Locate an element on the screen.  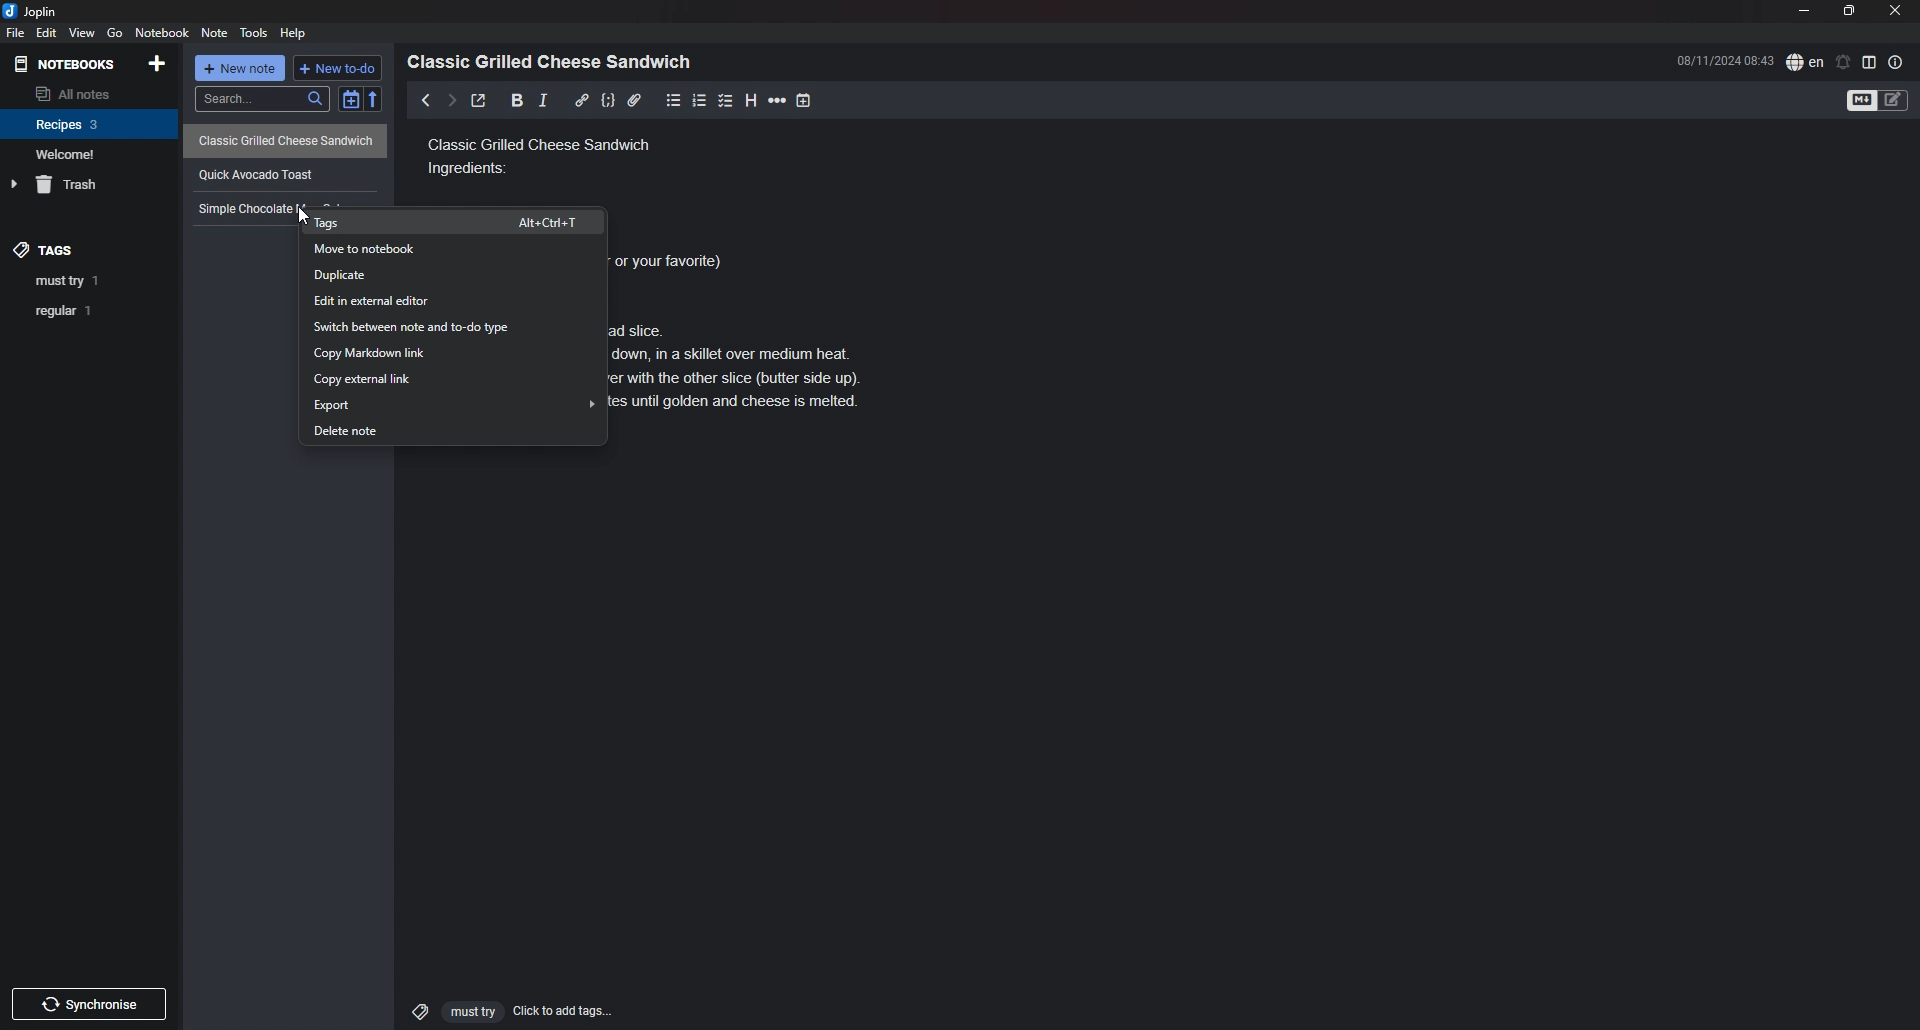
search is located at coordinates (262, 99).